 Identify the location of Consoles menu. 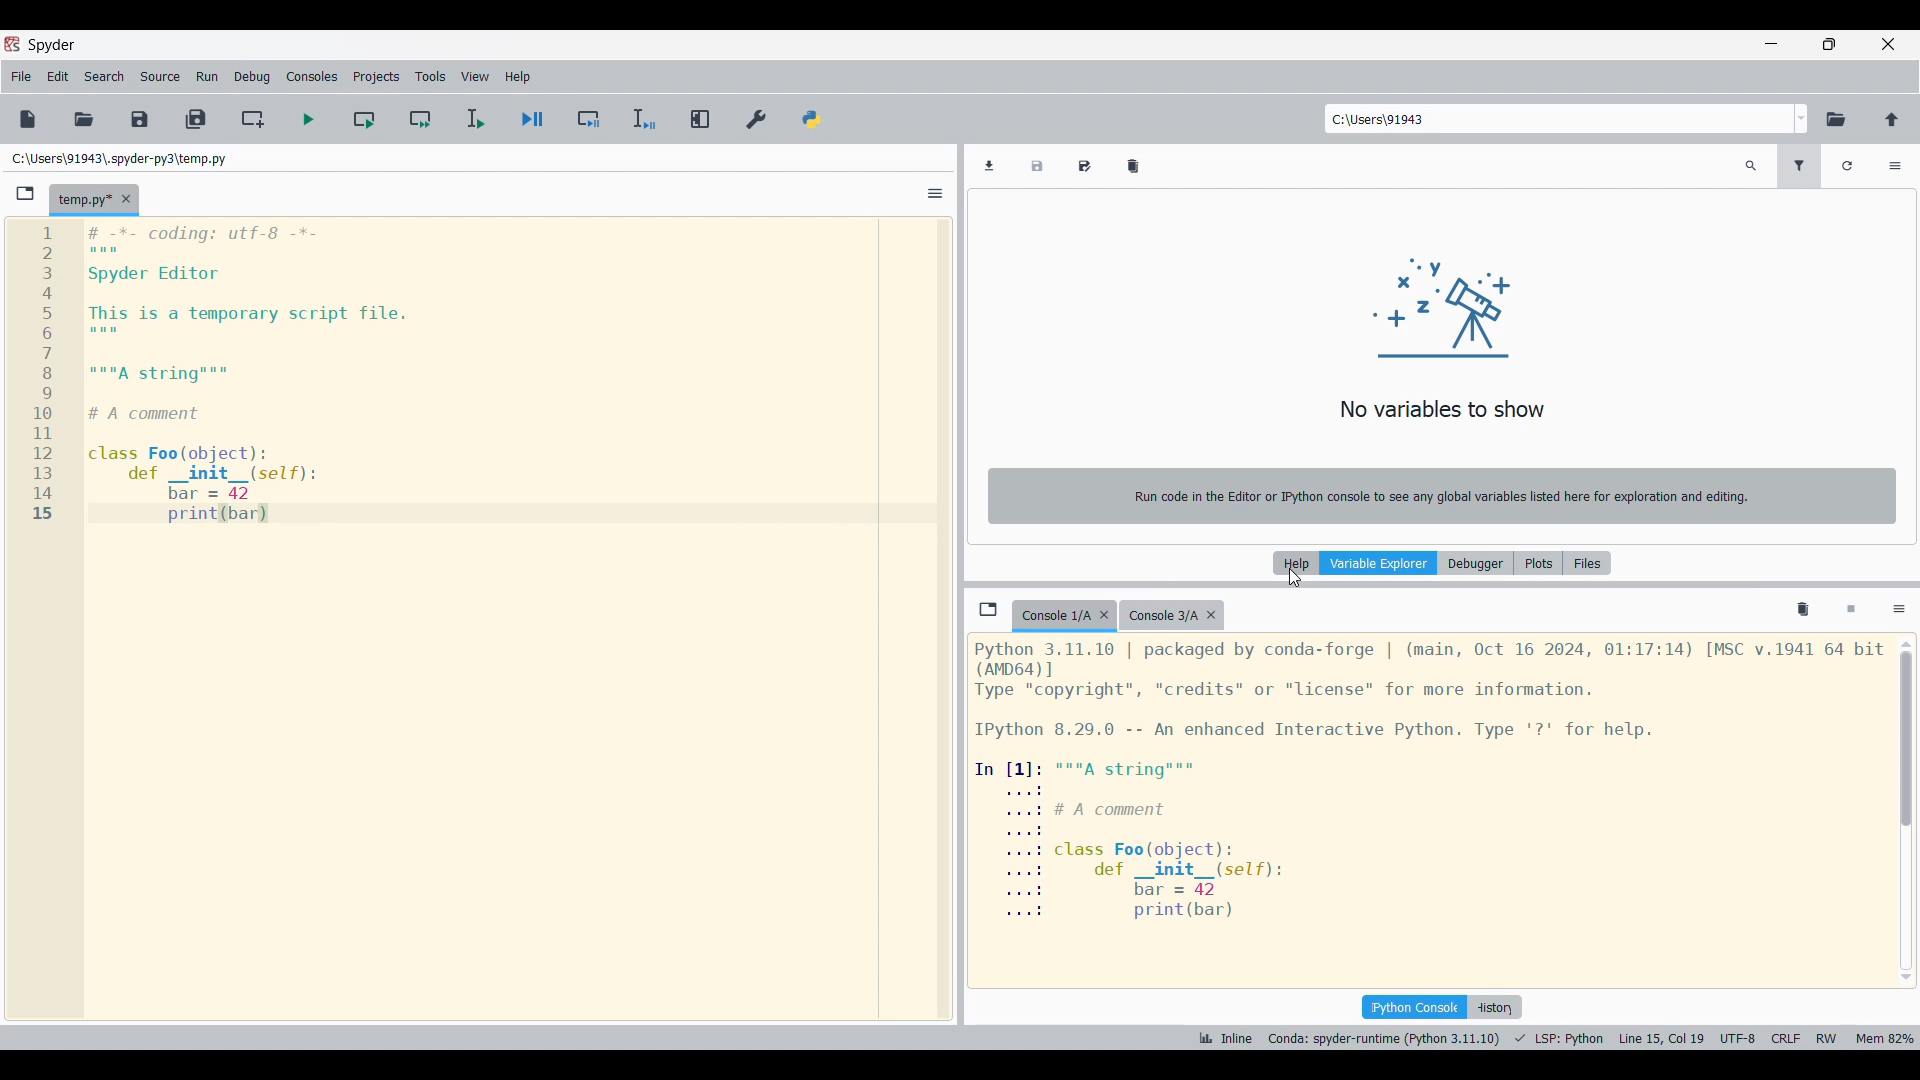
(313, 76).